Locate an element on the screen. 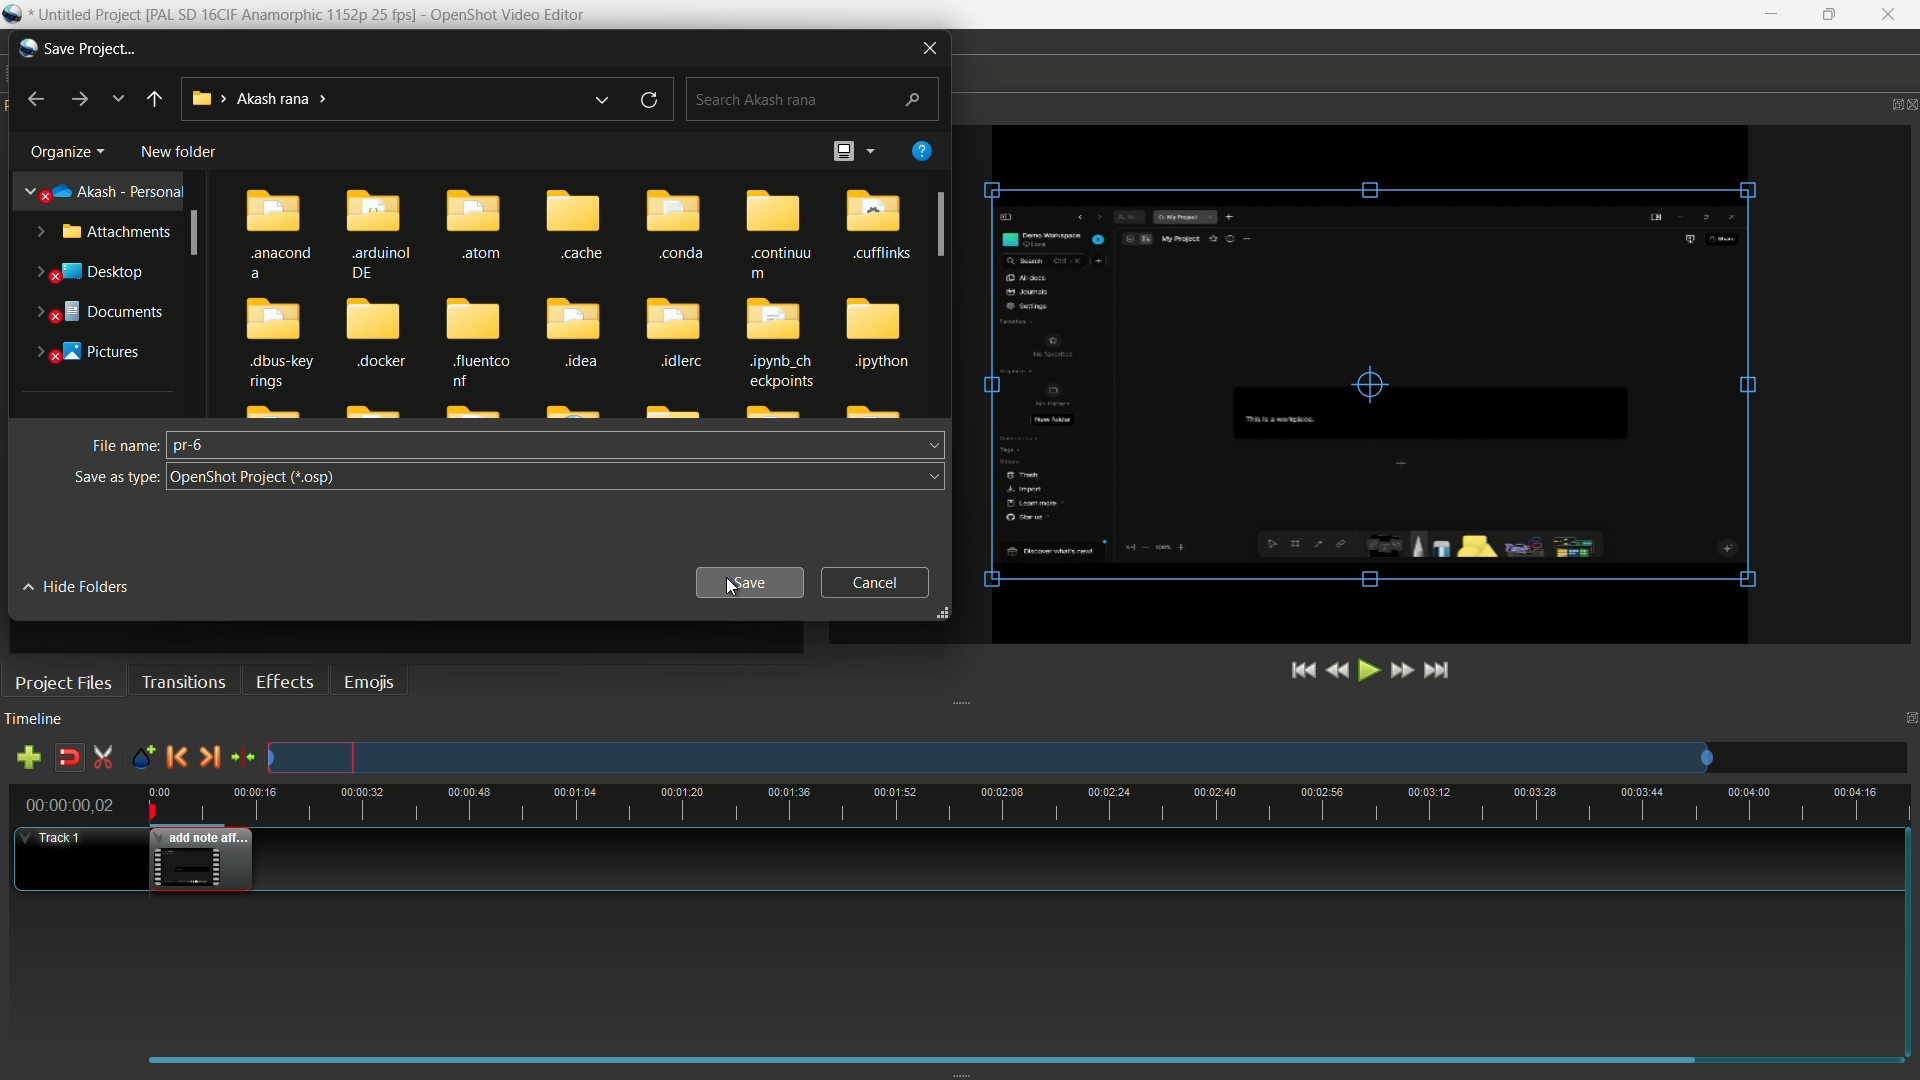 Image resolution: width=1920 pixels, height=1080 pixels. save as type is located at coordinates (116, 476).